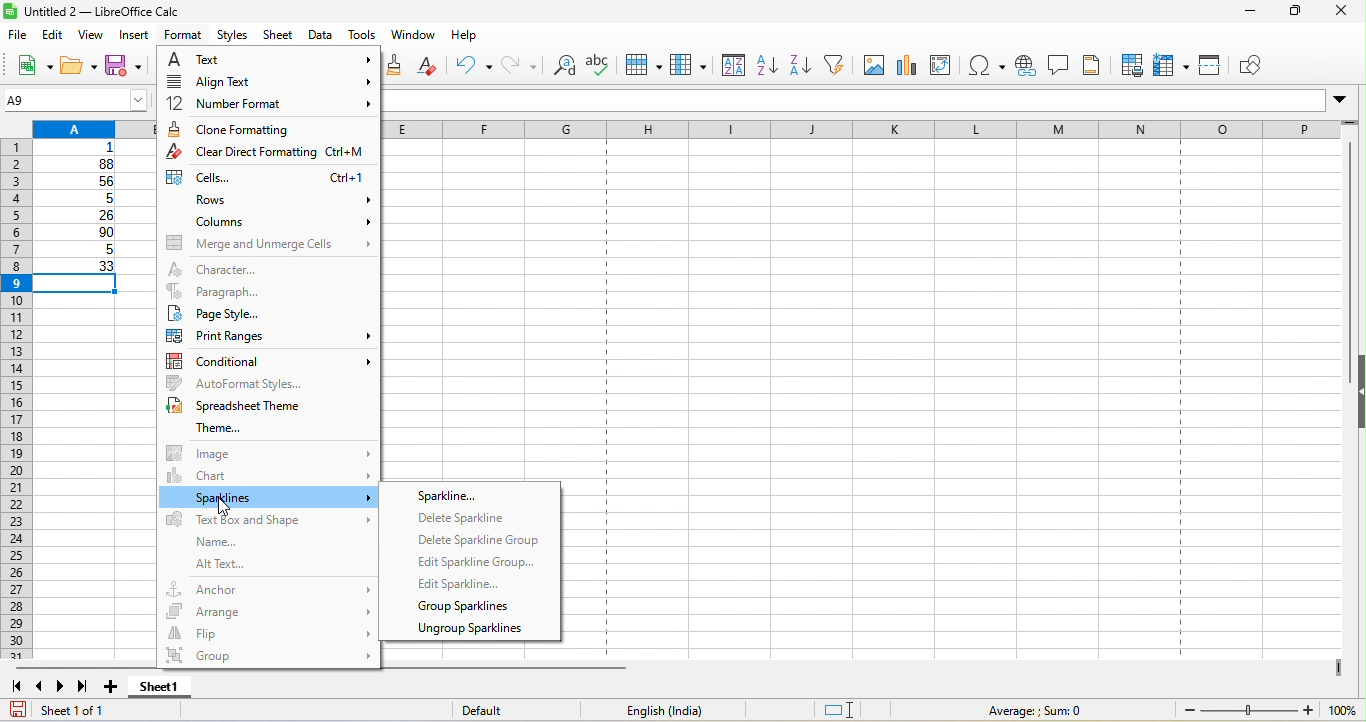  What do you see at coordinates (433, 66) in the screenshot?
I see `clear direct formatting` at bounding box center [433, 66].